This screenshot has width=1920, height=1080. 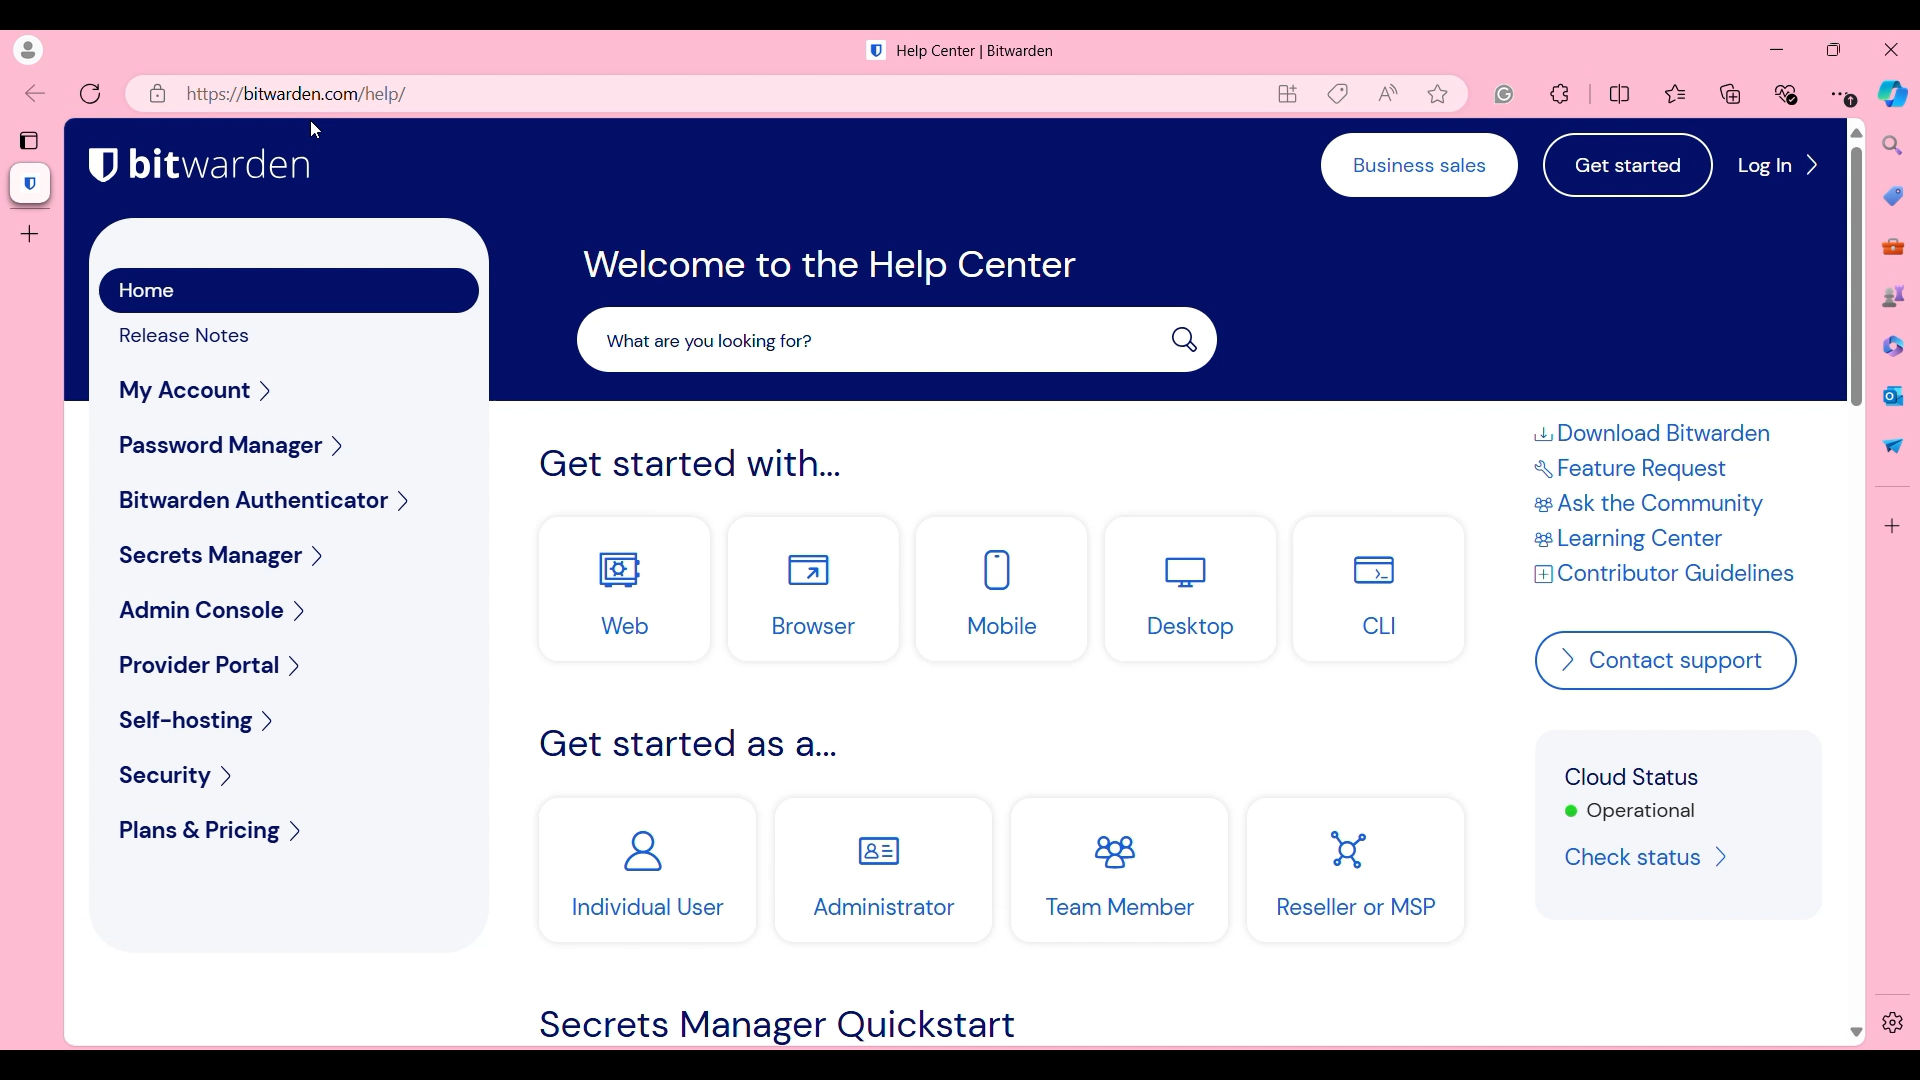 What do you see at coordinates (1777, 50) in the screenshot?
I see `Minimize` at bounding box center [1777, 50].